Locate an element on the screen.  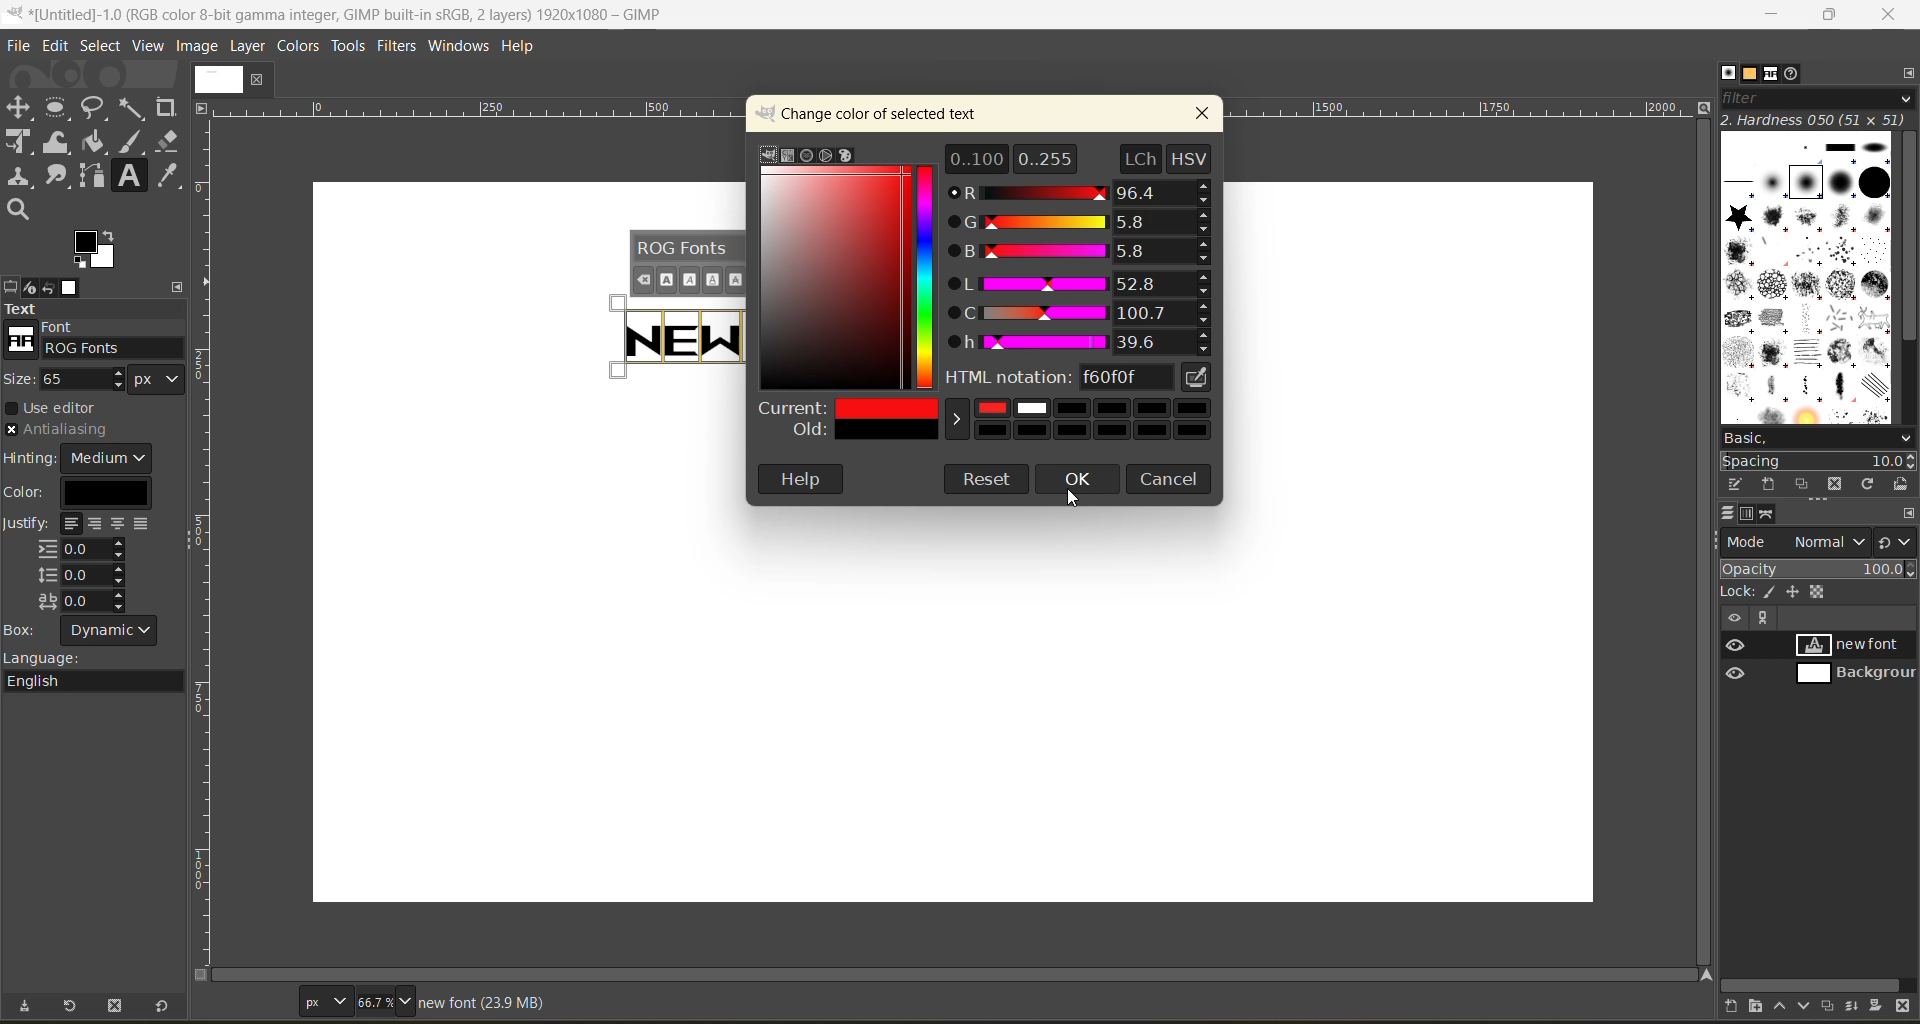
vertical scroll bar is located at coordinates (1701, 541).